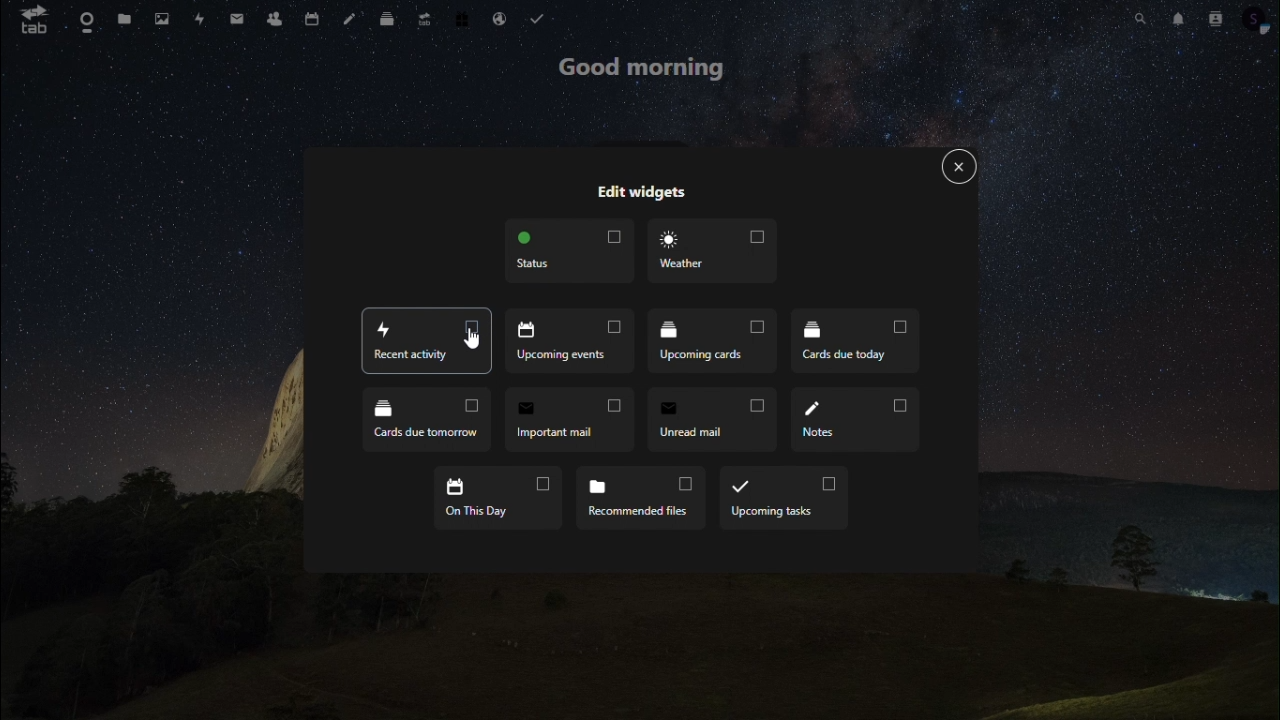  Describe the element at coordinates (390, 22) in the screenshot. I see `deck` at that location.